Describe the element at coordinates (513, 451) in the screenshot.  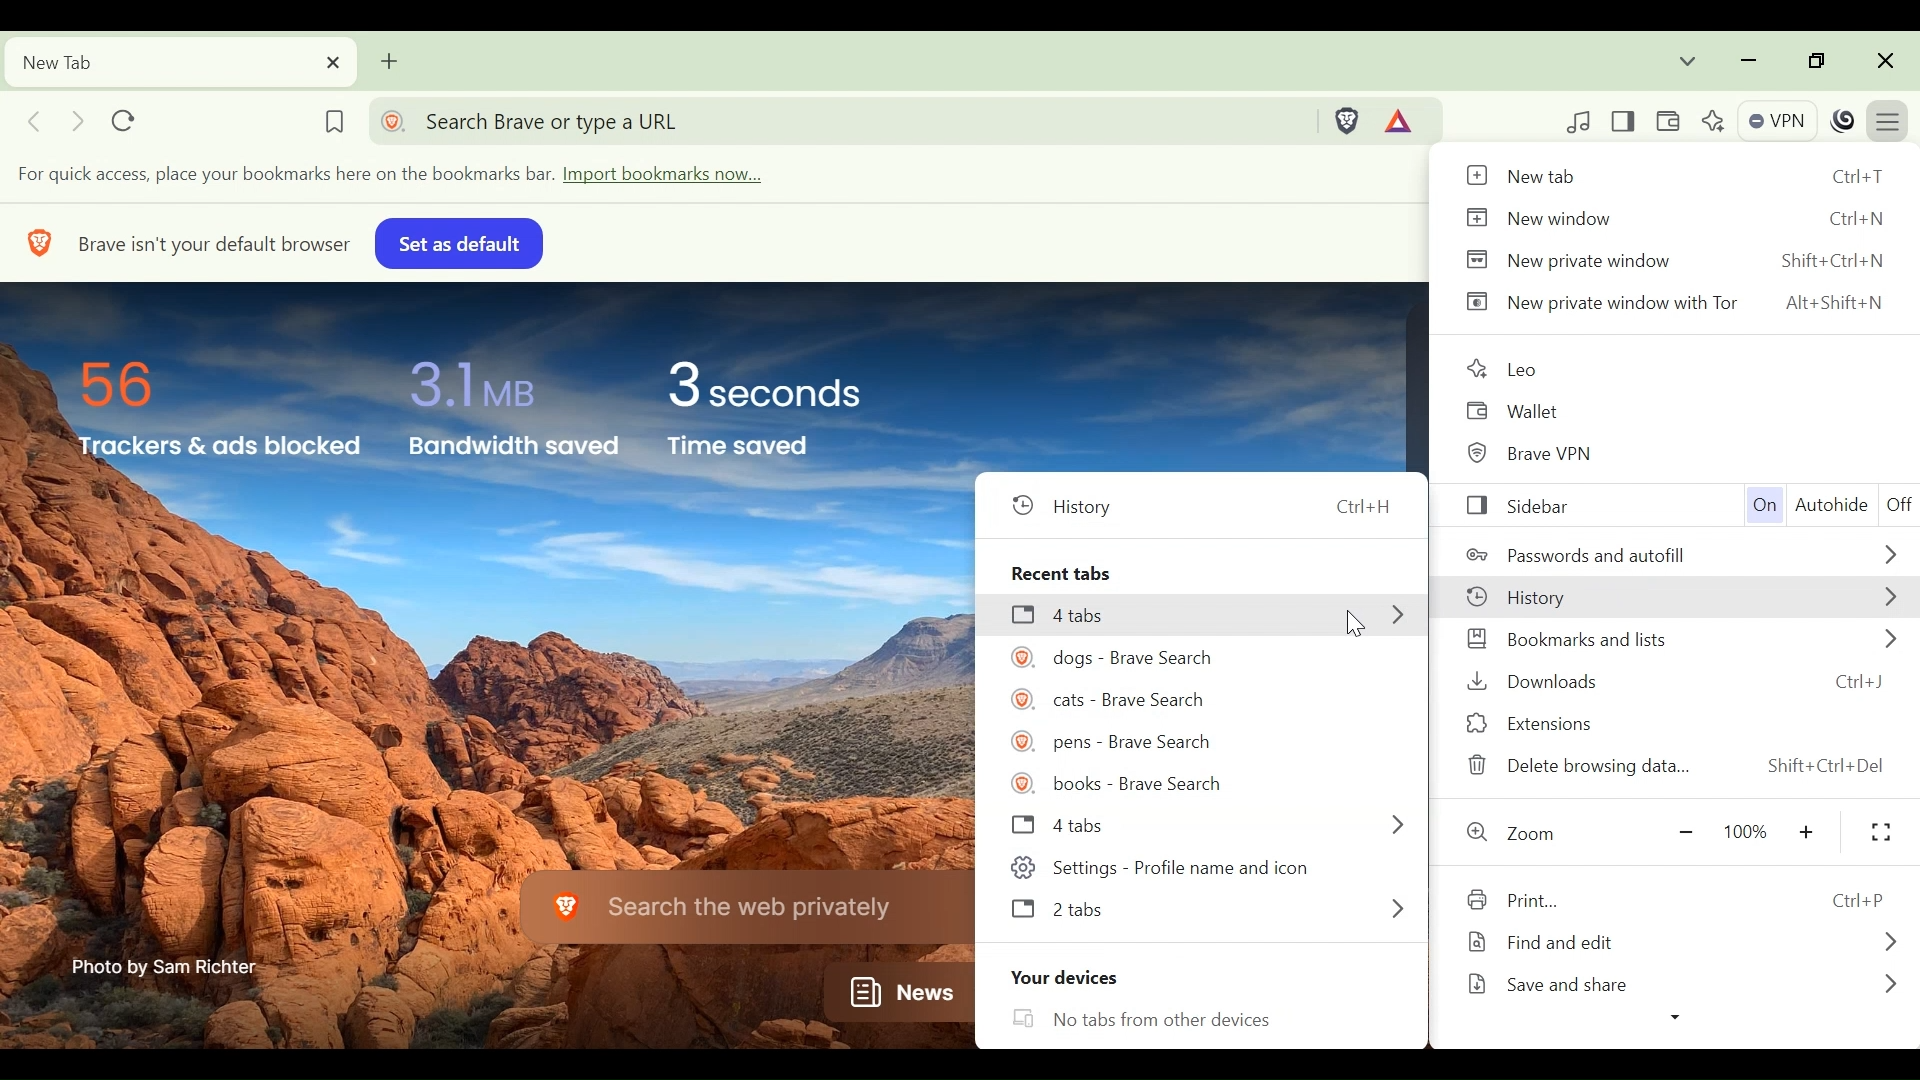
I see `Bandwidth saved` at that location.